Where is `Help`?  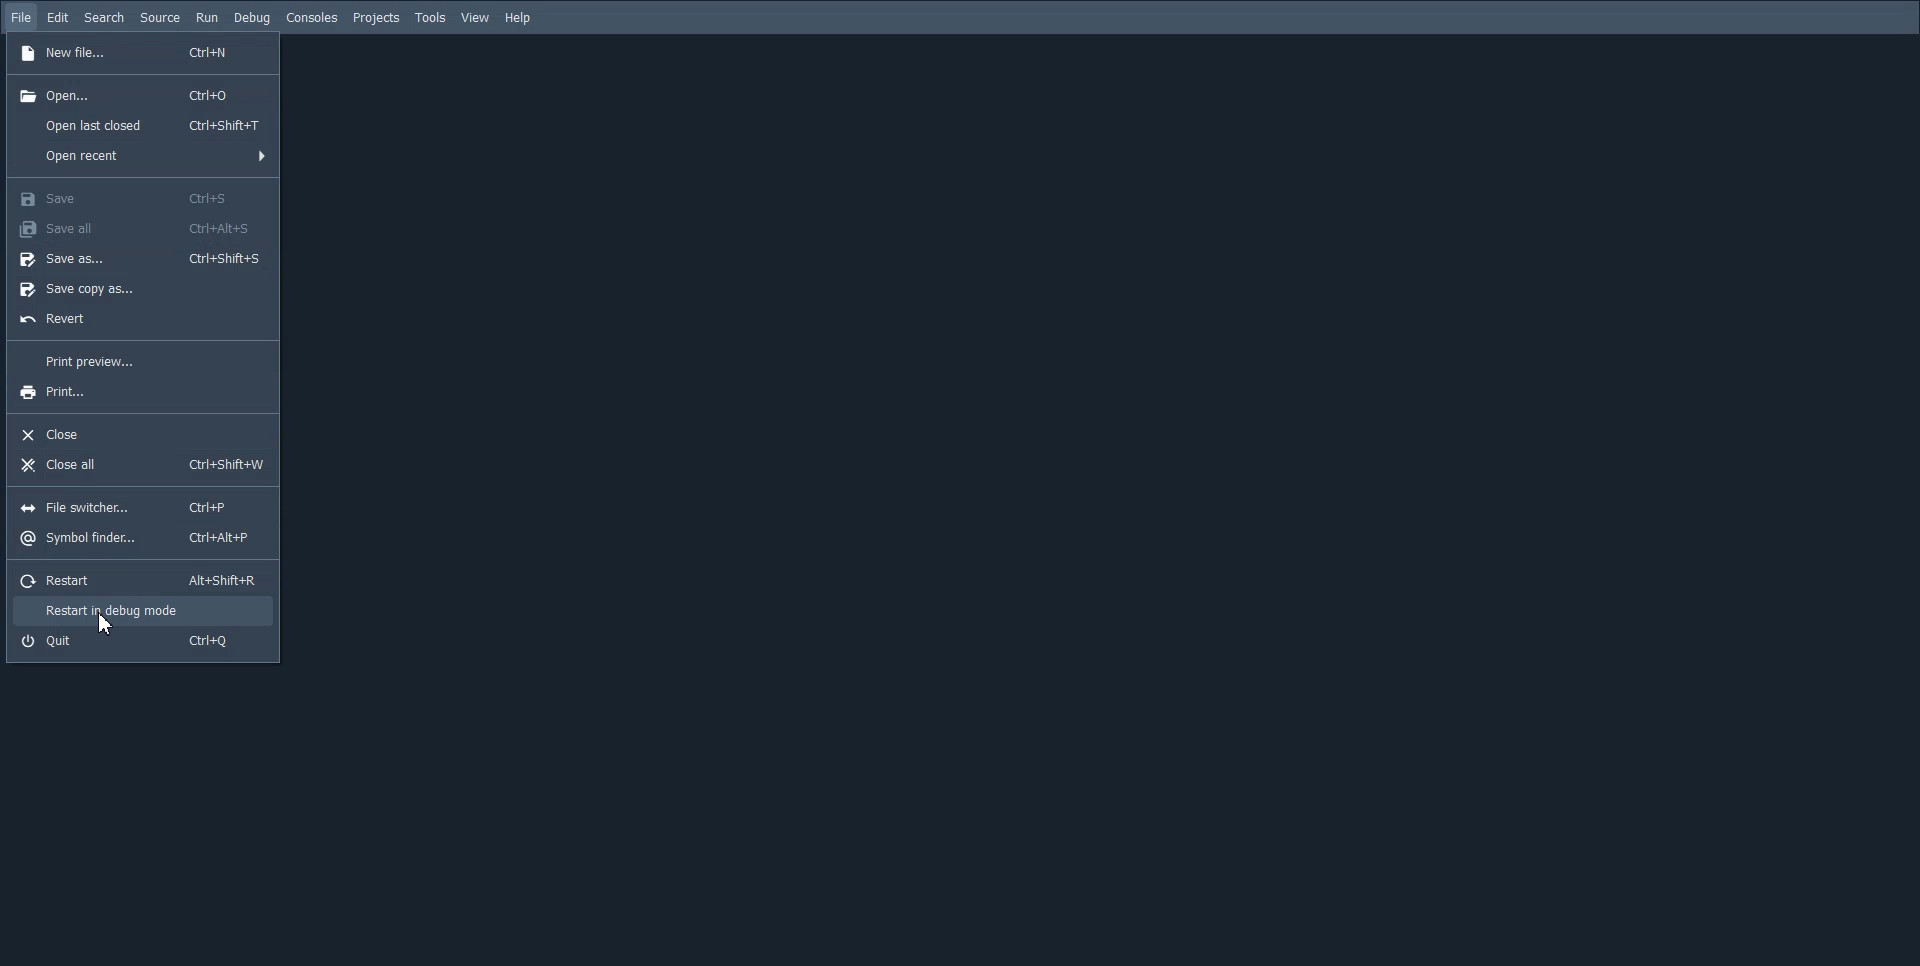
Help is located at coordinates (520, 18).